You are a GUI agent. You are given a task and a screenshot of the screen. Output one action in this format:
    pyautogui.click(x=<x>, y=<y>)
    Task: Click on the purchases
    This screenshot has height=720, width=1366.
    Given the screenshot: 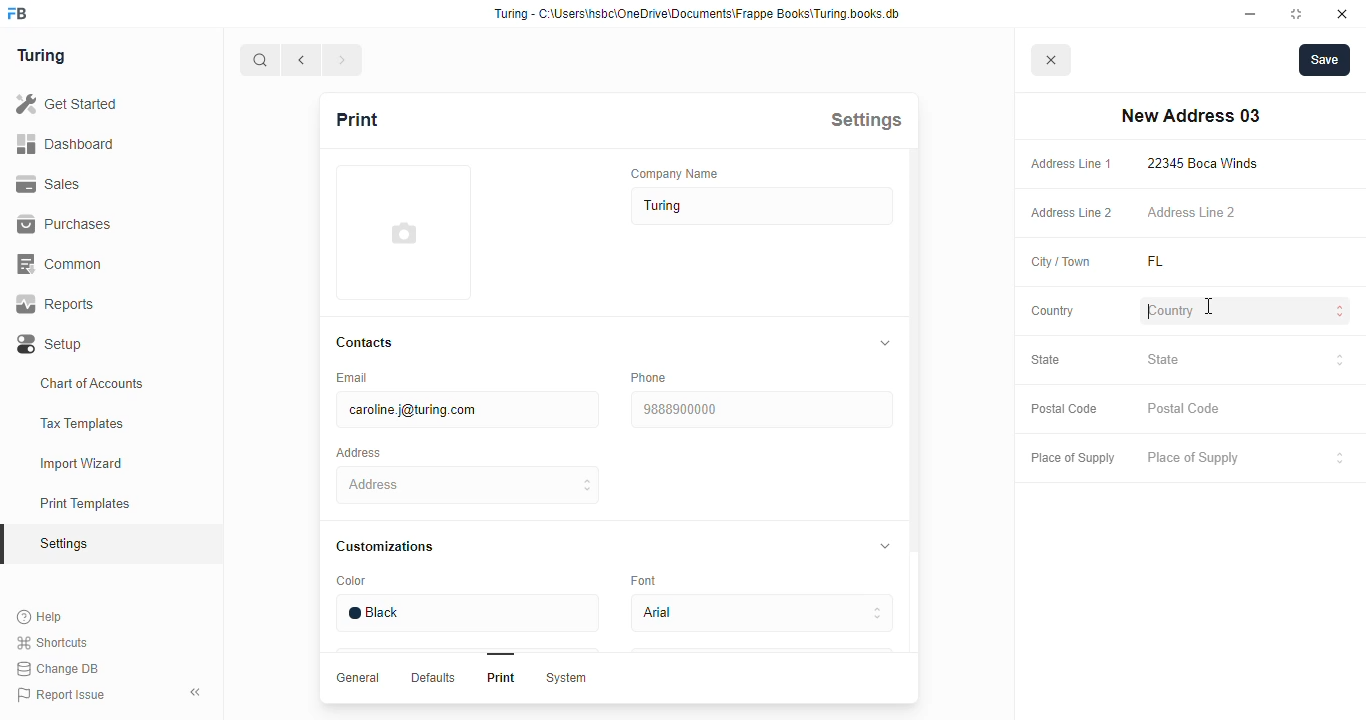 What is the action you would take?
    pyautogui.click(x=64, y=224)
    